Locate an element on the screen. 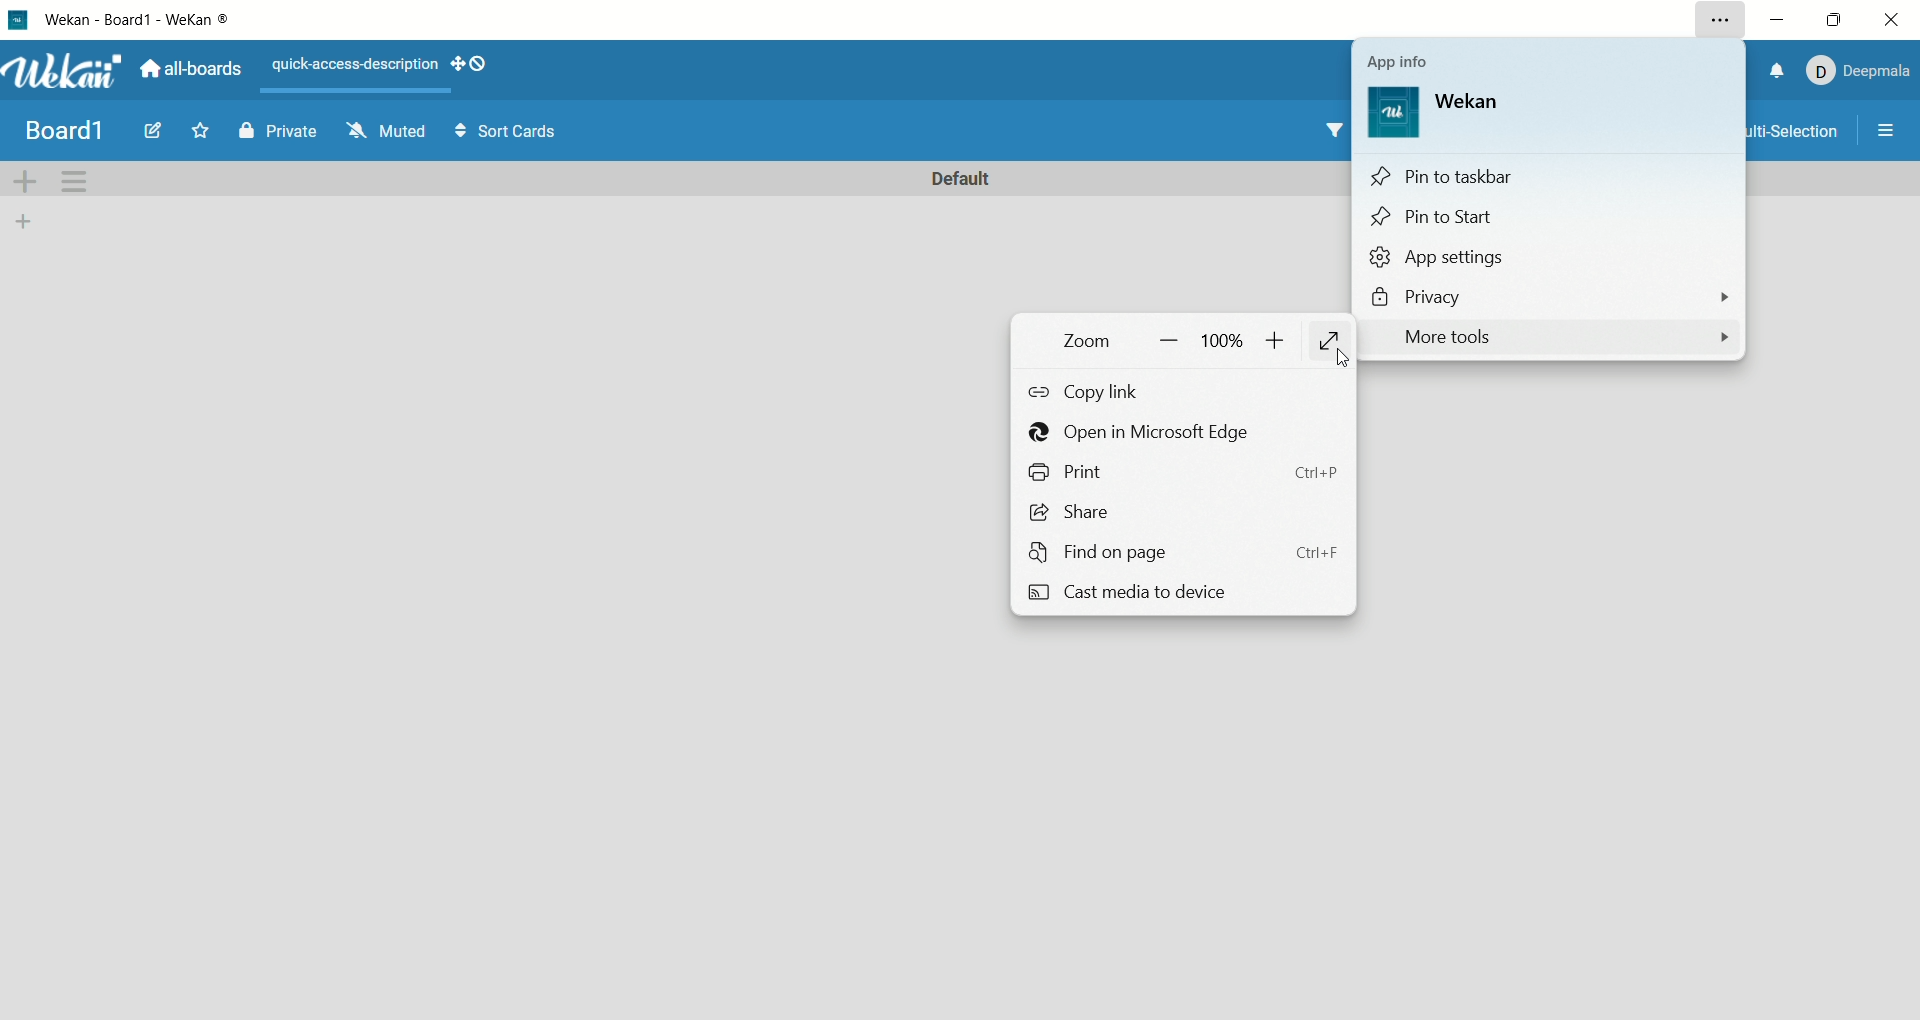  print is located at coordinates (1185, 472).